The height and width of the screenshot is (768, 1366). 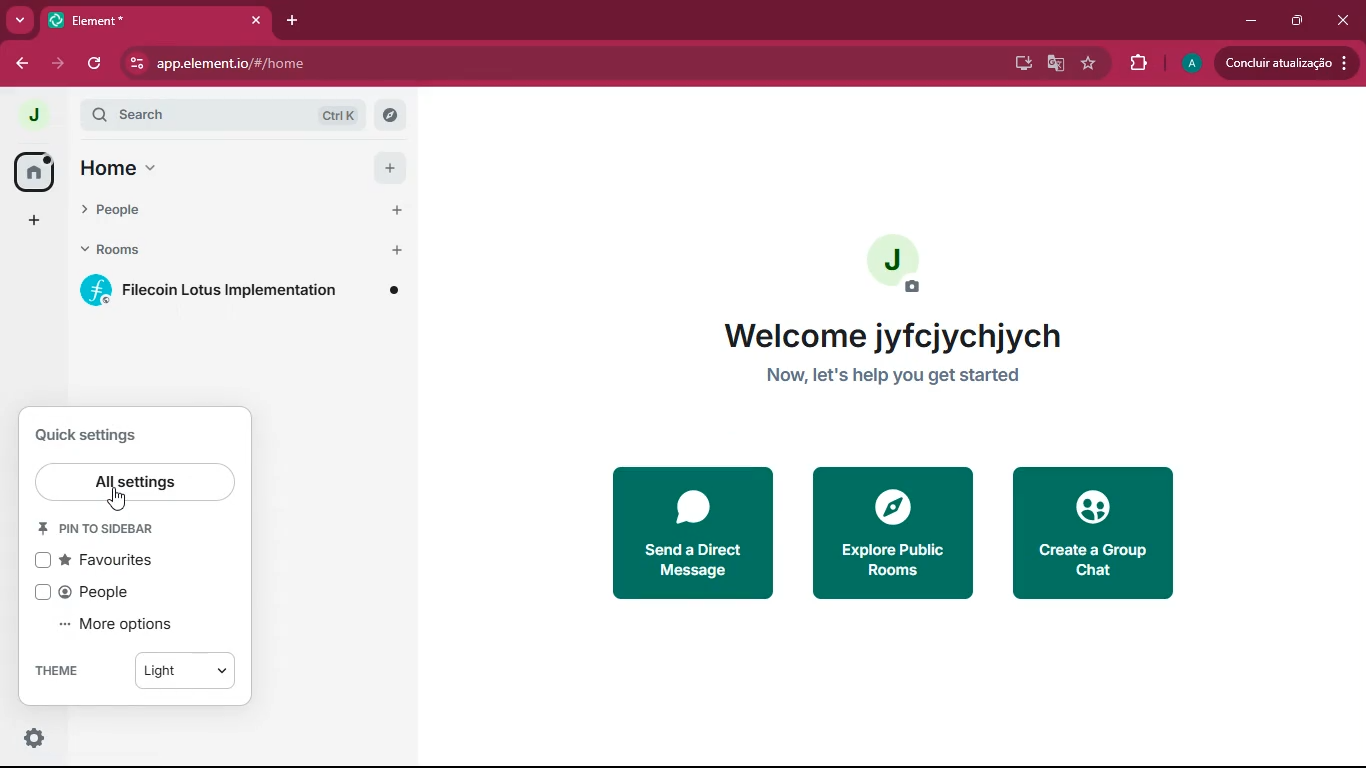 What do you see at coordinates (27, 116) in the screenshot?
I see `profile picture` at bounding box center [27, 116].